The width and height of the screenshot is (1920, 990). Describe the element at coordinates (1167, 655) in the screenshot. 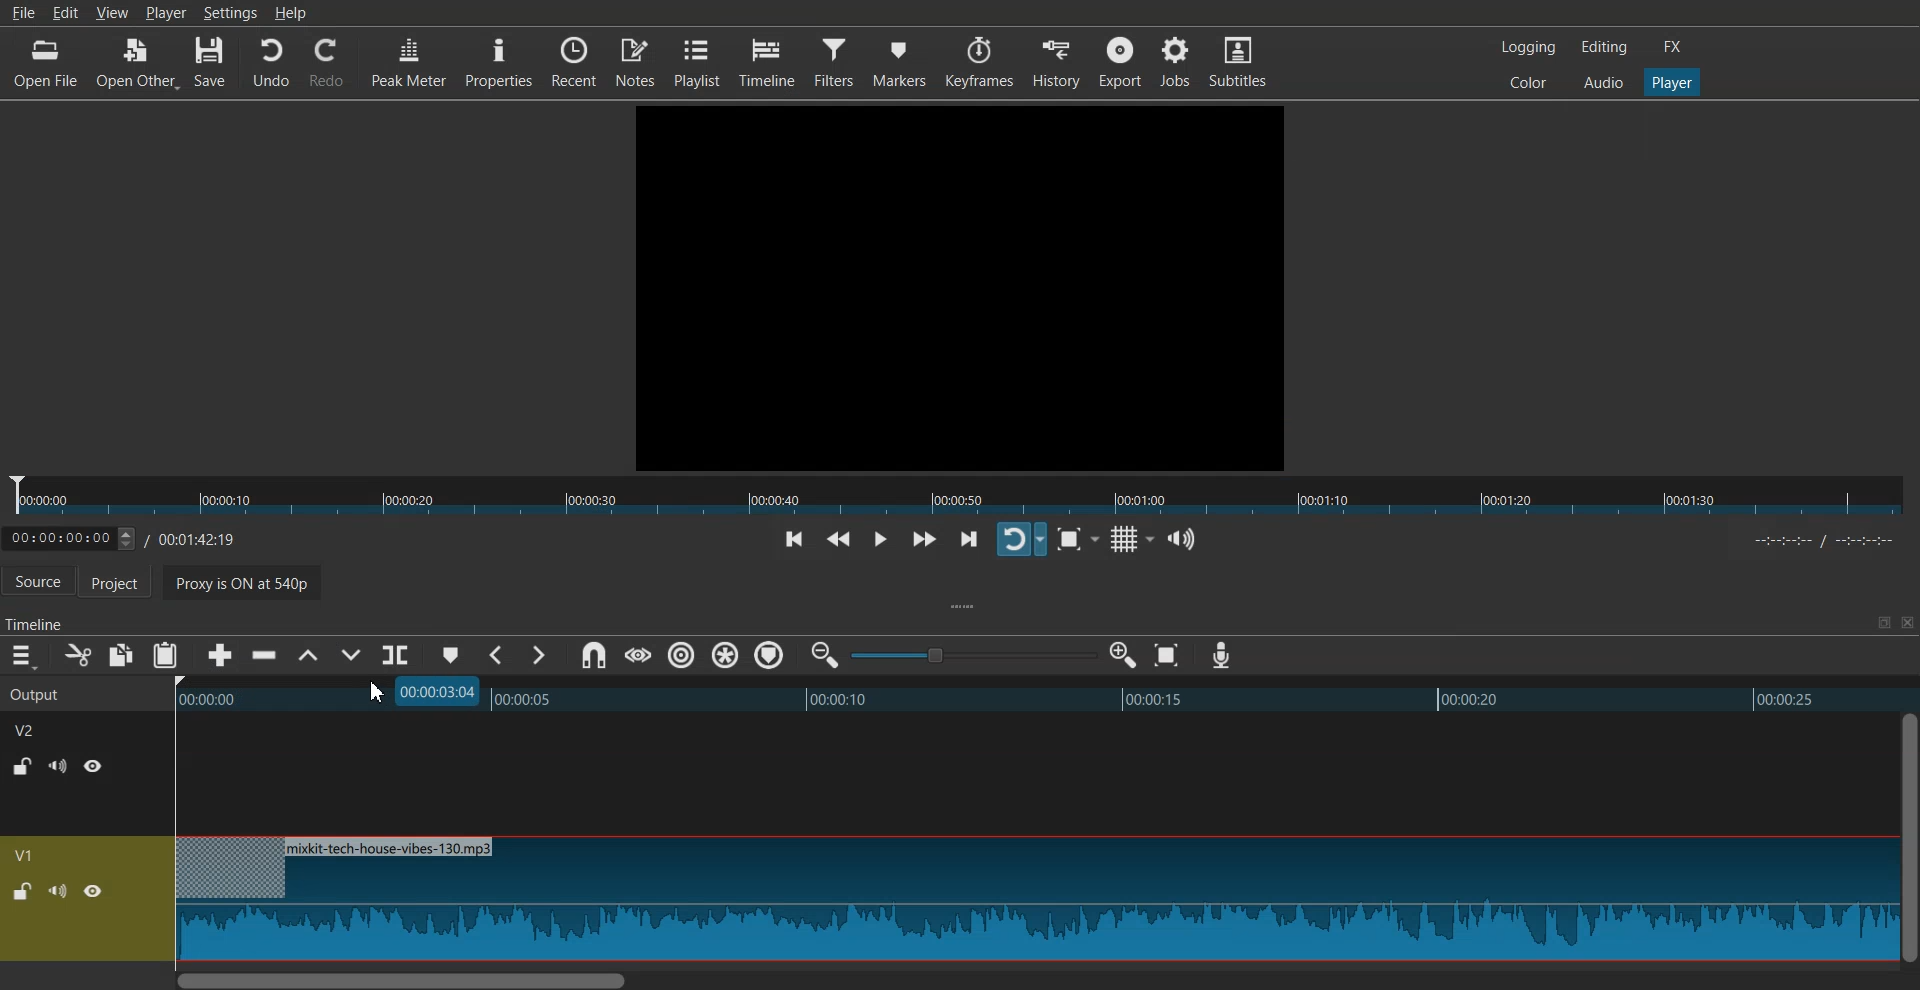

I see `Zoom timeline to Fit` at that location.